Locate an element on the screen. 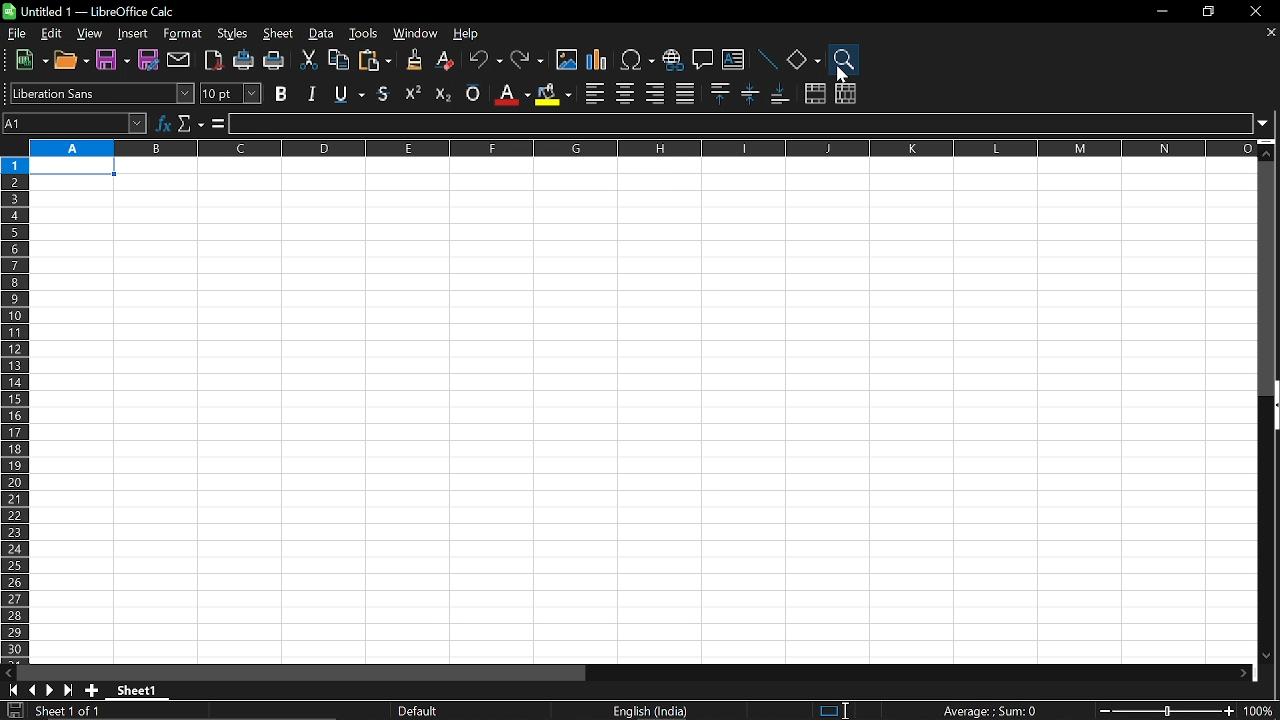 The height and width of the screenshot is (720, 1280). subscript is located at coordinates (441, 92).